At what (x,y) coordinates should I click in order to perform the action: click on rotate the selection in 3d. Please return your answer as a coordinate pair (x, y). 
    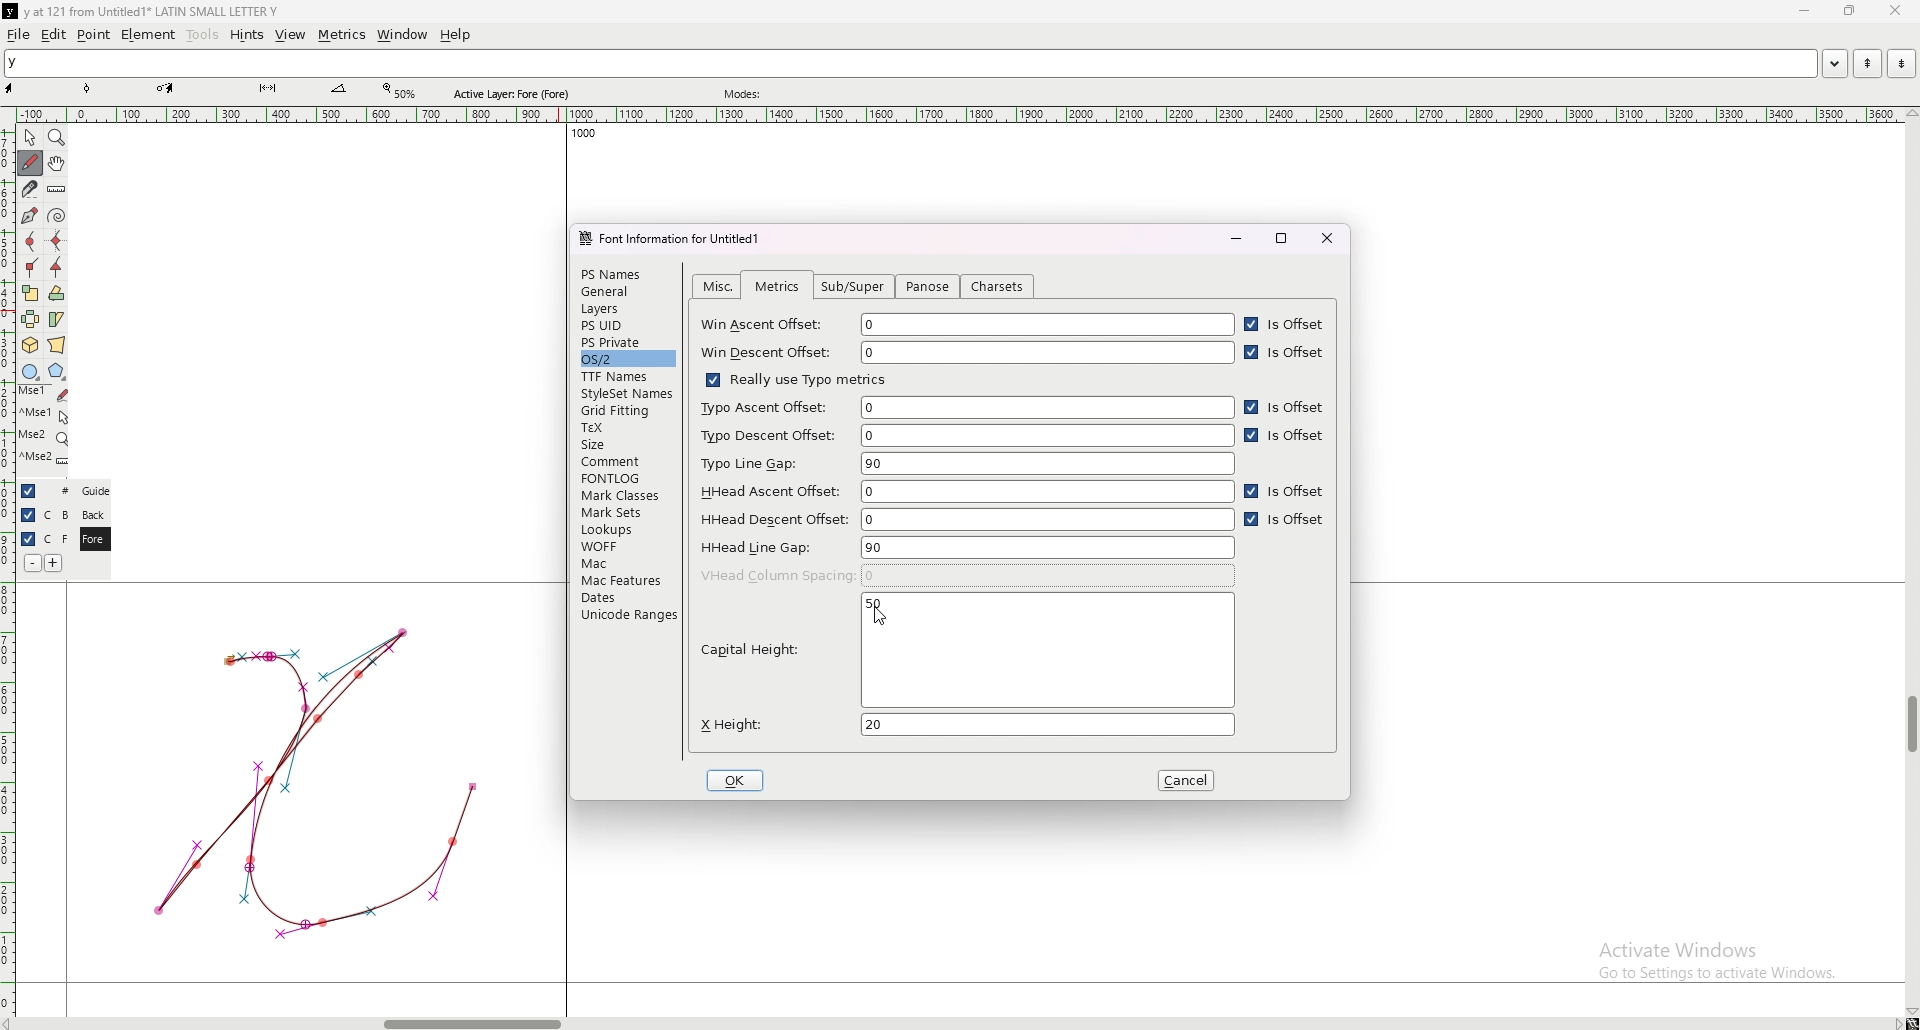
    Looking at the image, I should click on (30, 346).